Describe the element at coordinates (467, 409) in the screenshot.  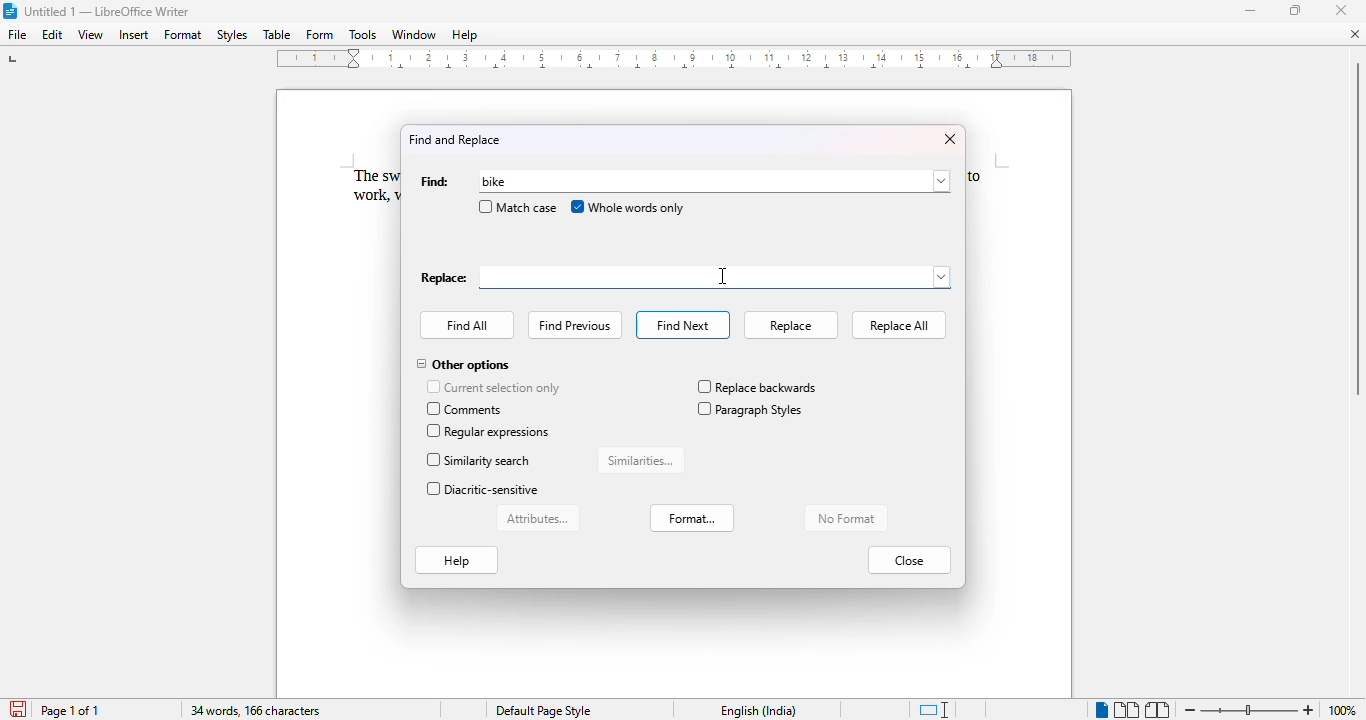
I see `comments` at that location.